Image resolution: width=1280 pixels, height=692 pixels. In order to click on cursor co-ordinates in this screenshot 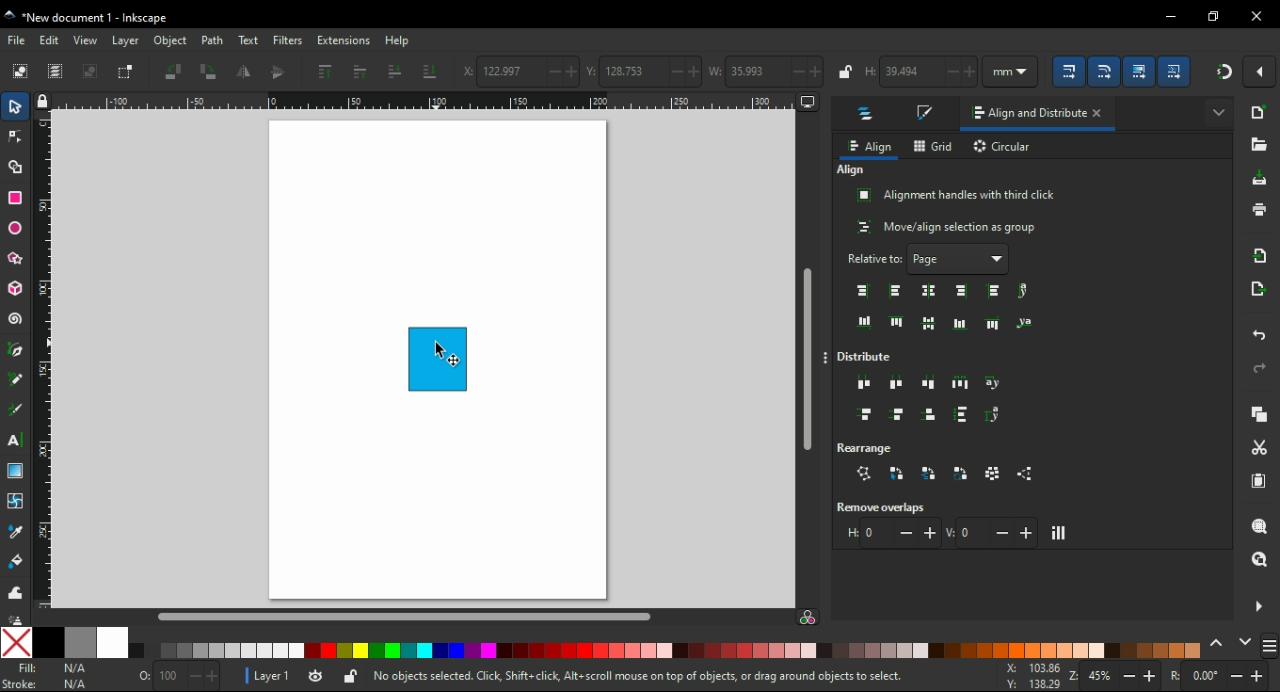, I will do `click(1029, 676)`.